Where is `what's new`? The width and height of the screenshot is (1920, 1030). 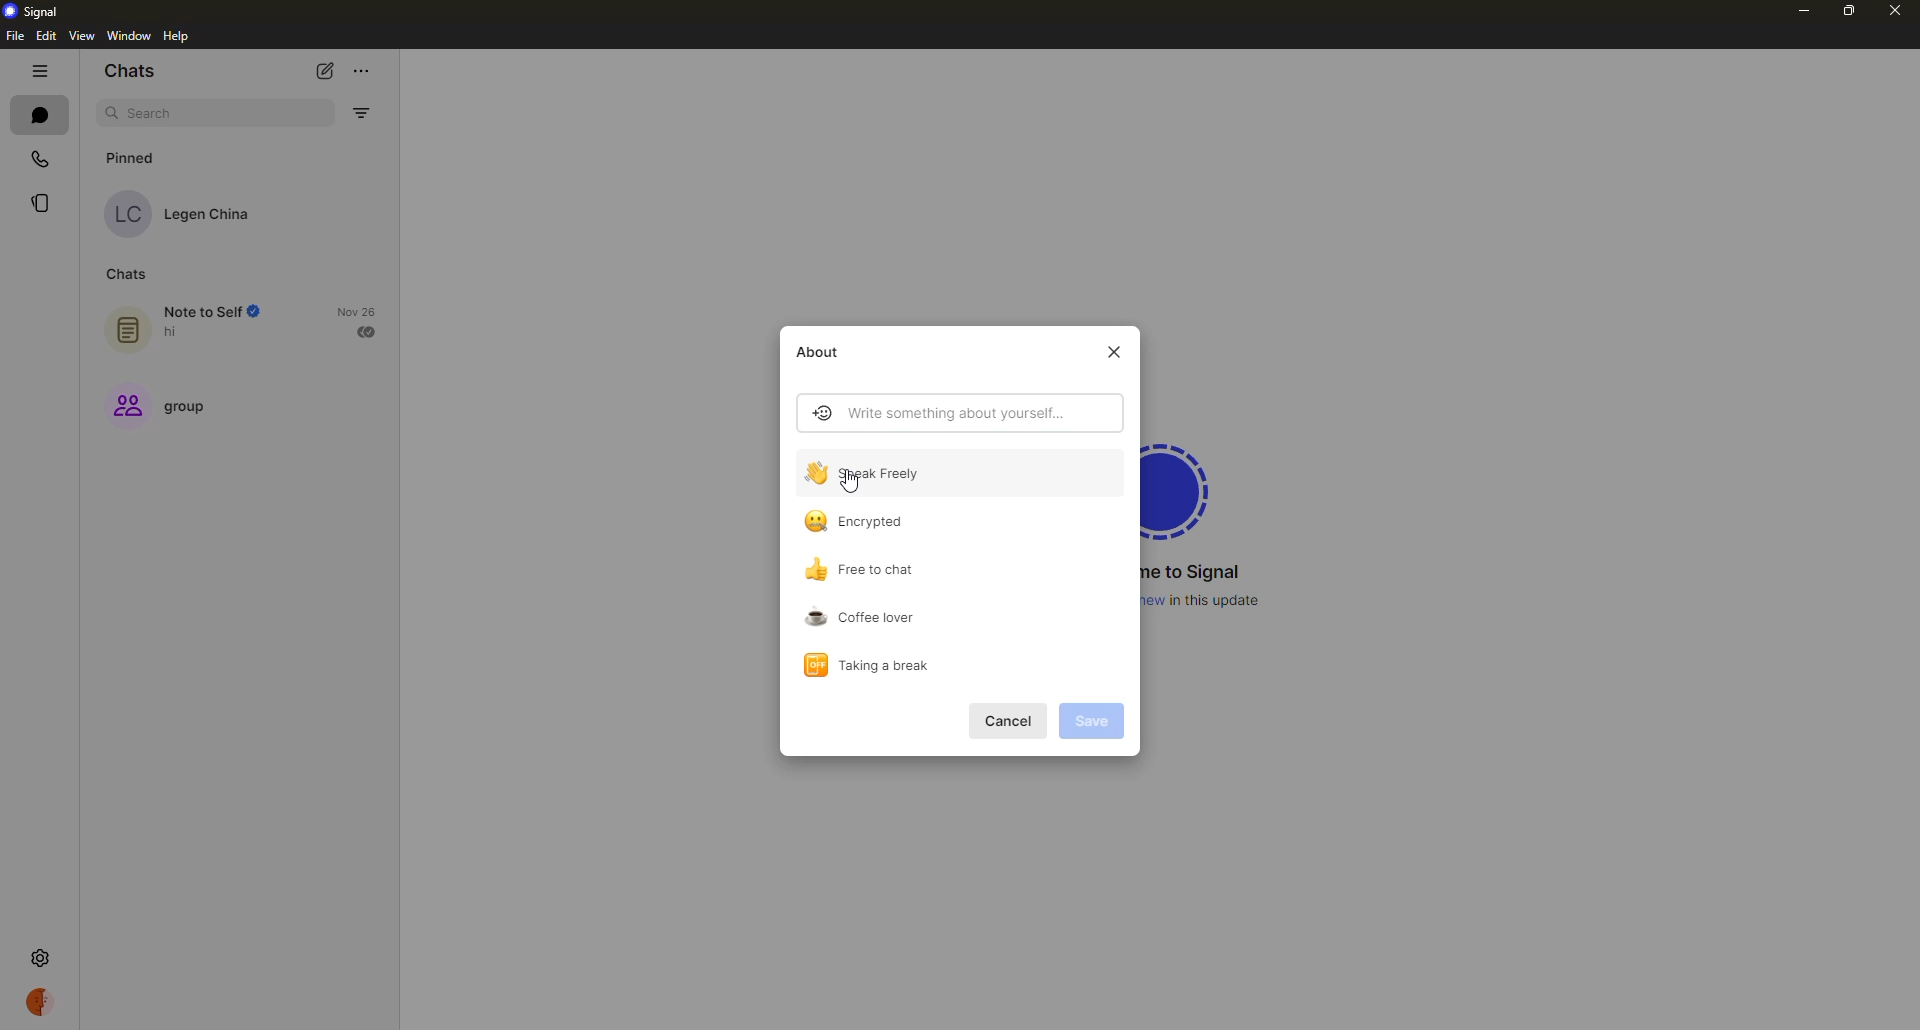
what's new is located at coordinates (1208, 600).